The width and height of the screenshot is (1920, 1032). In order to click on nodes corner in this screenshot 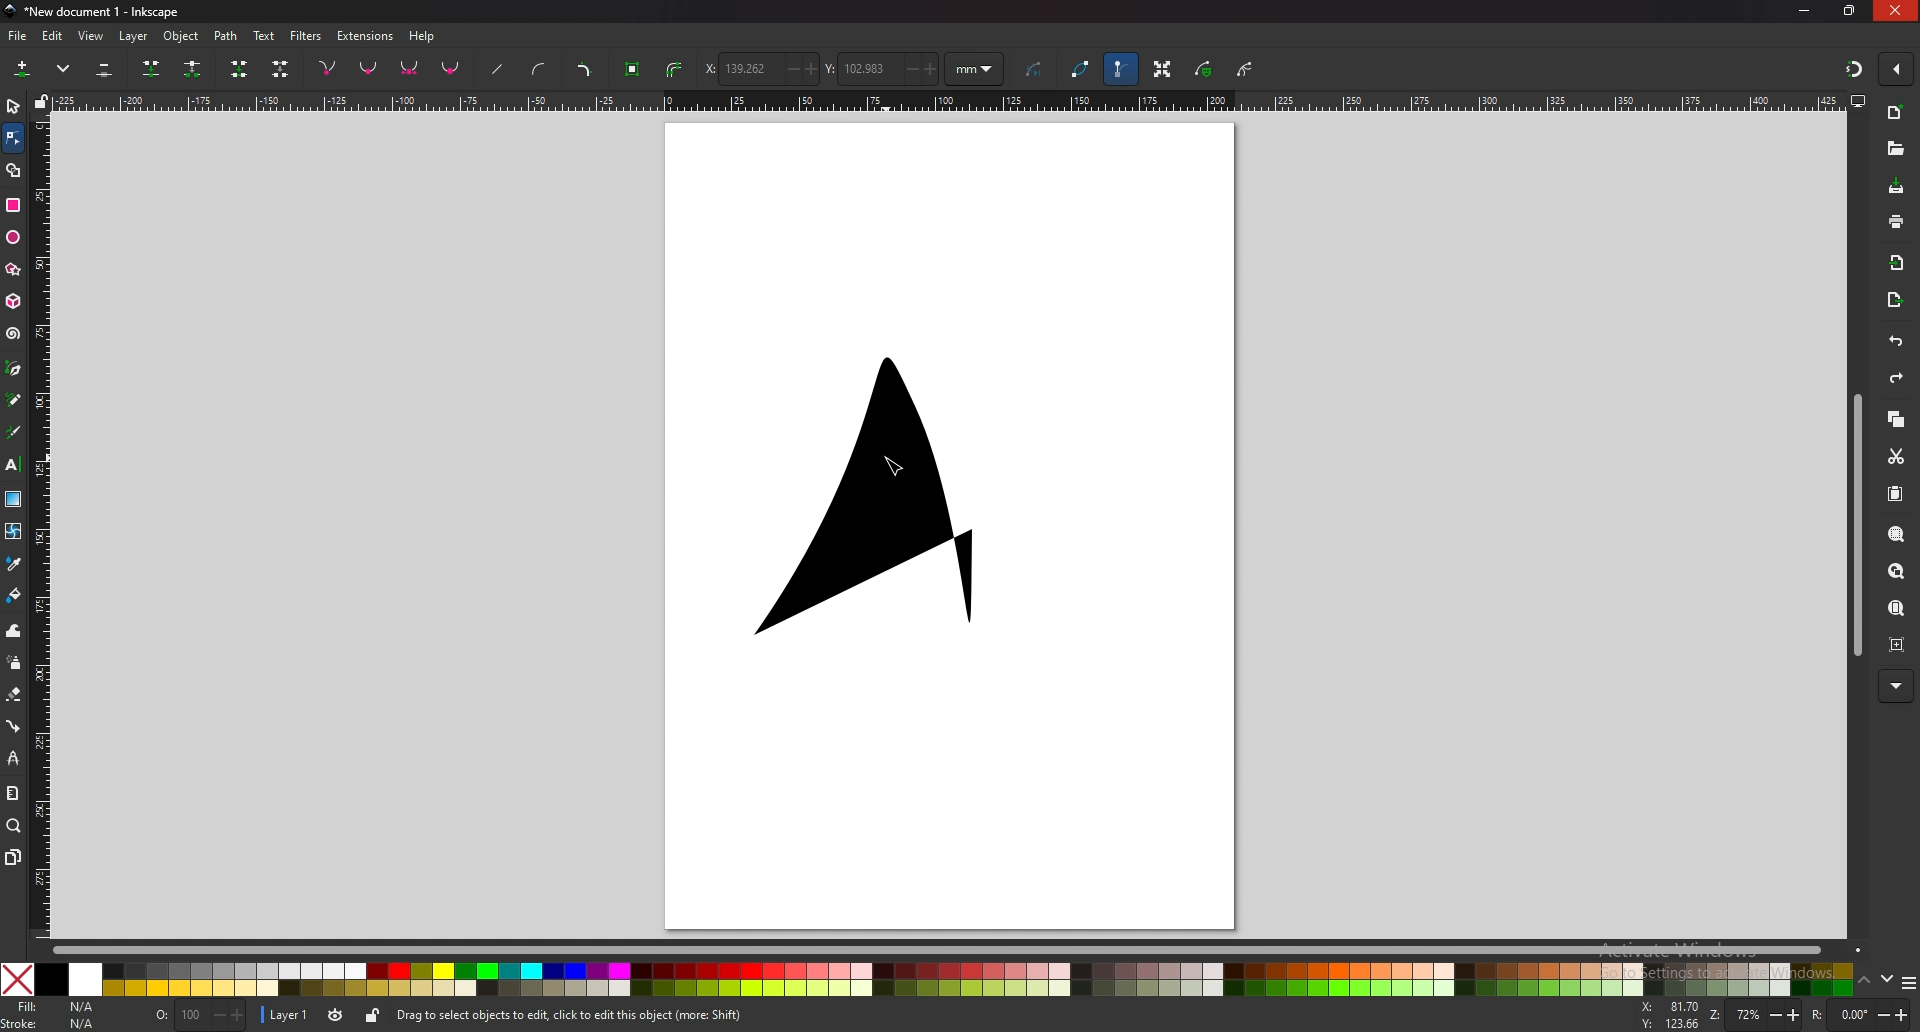, I will do `click(327, 68)`.